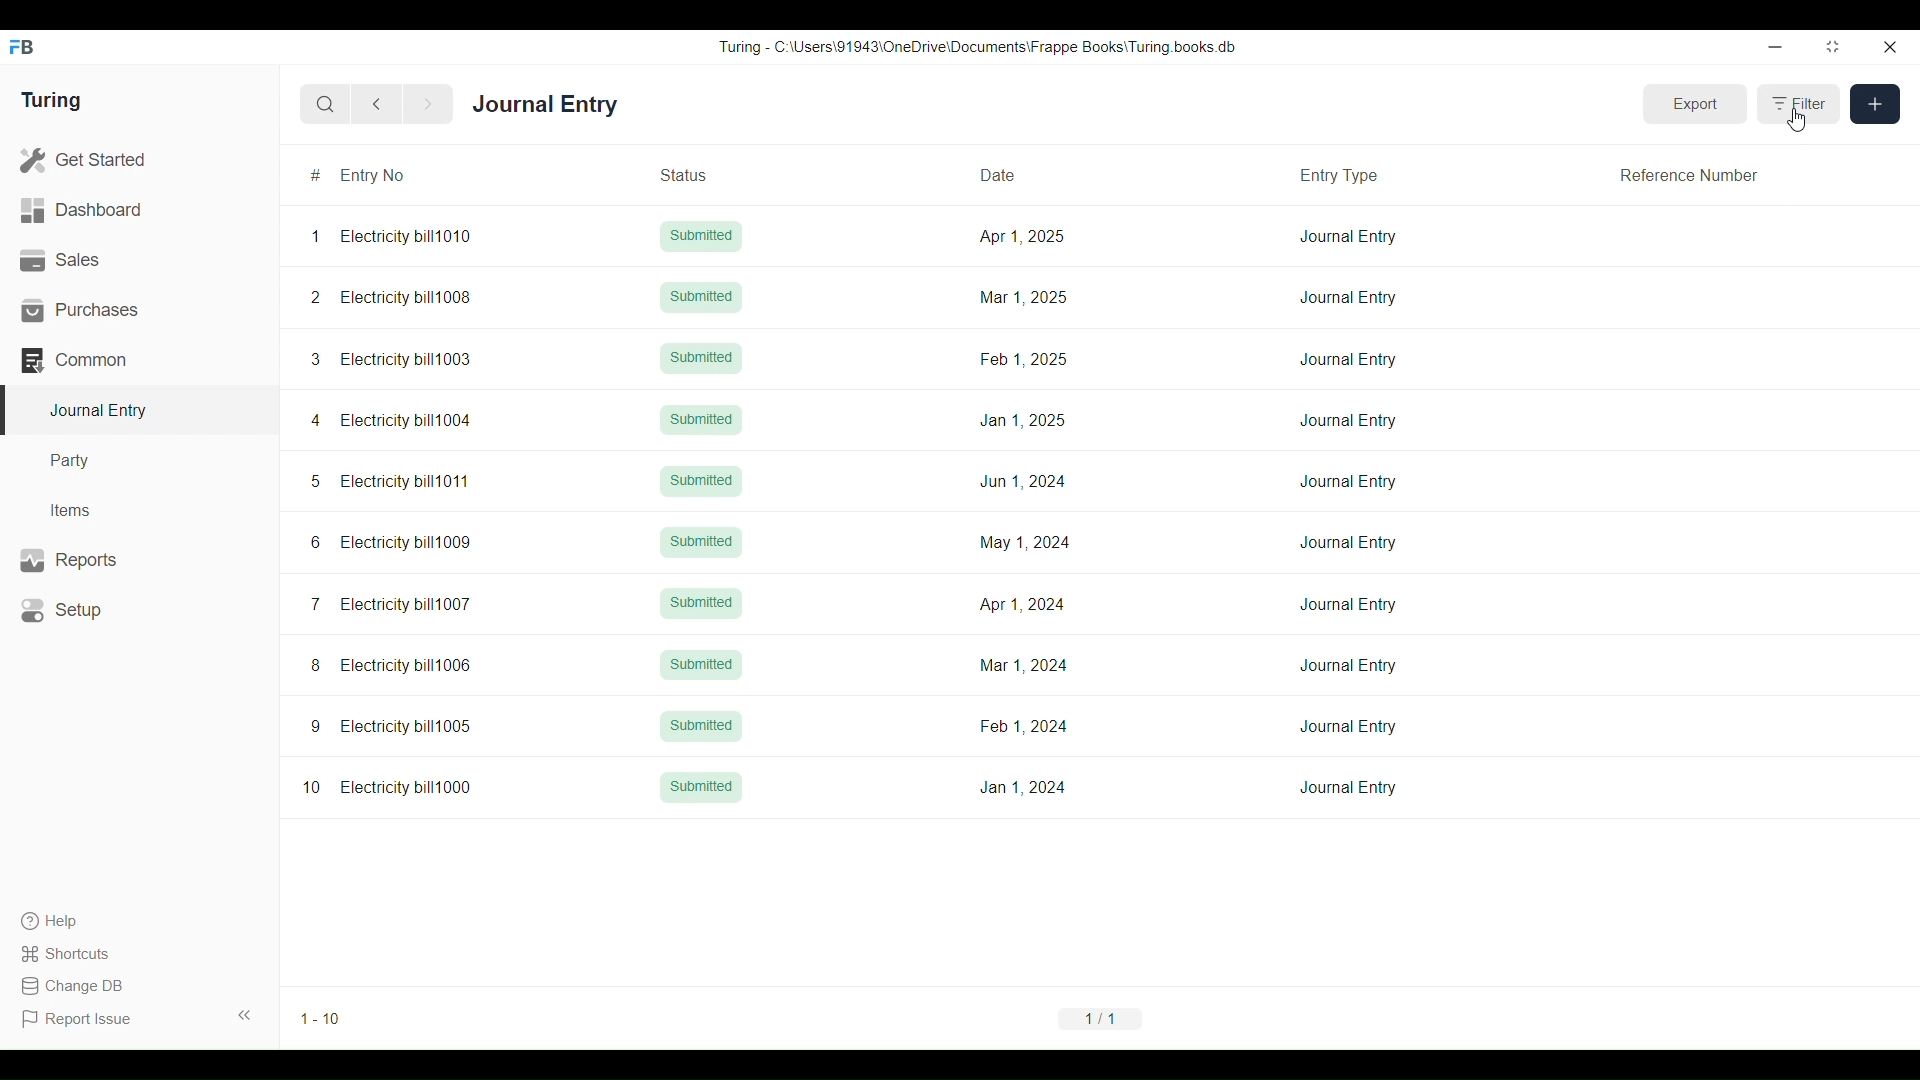  Describe the element at coordinates (1348, 298) in the screenshot. I see `Journal Entry` at that location.